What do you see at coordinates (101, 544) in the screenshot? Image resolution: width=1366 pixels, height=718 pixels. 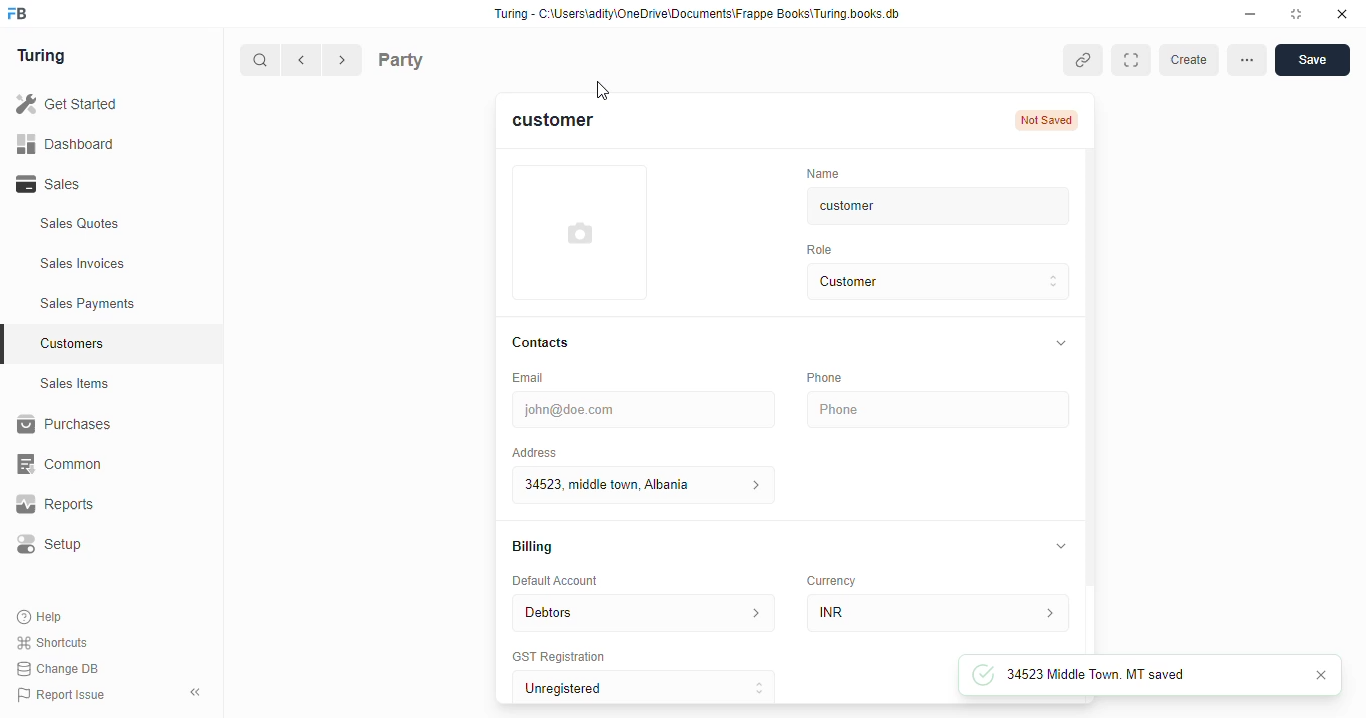 I see `Setup` at bounding box center [101, 544].